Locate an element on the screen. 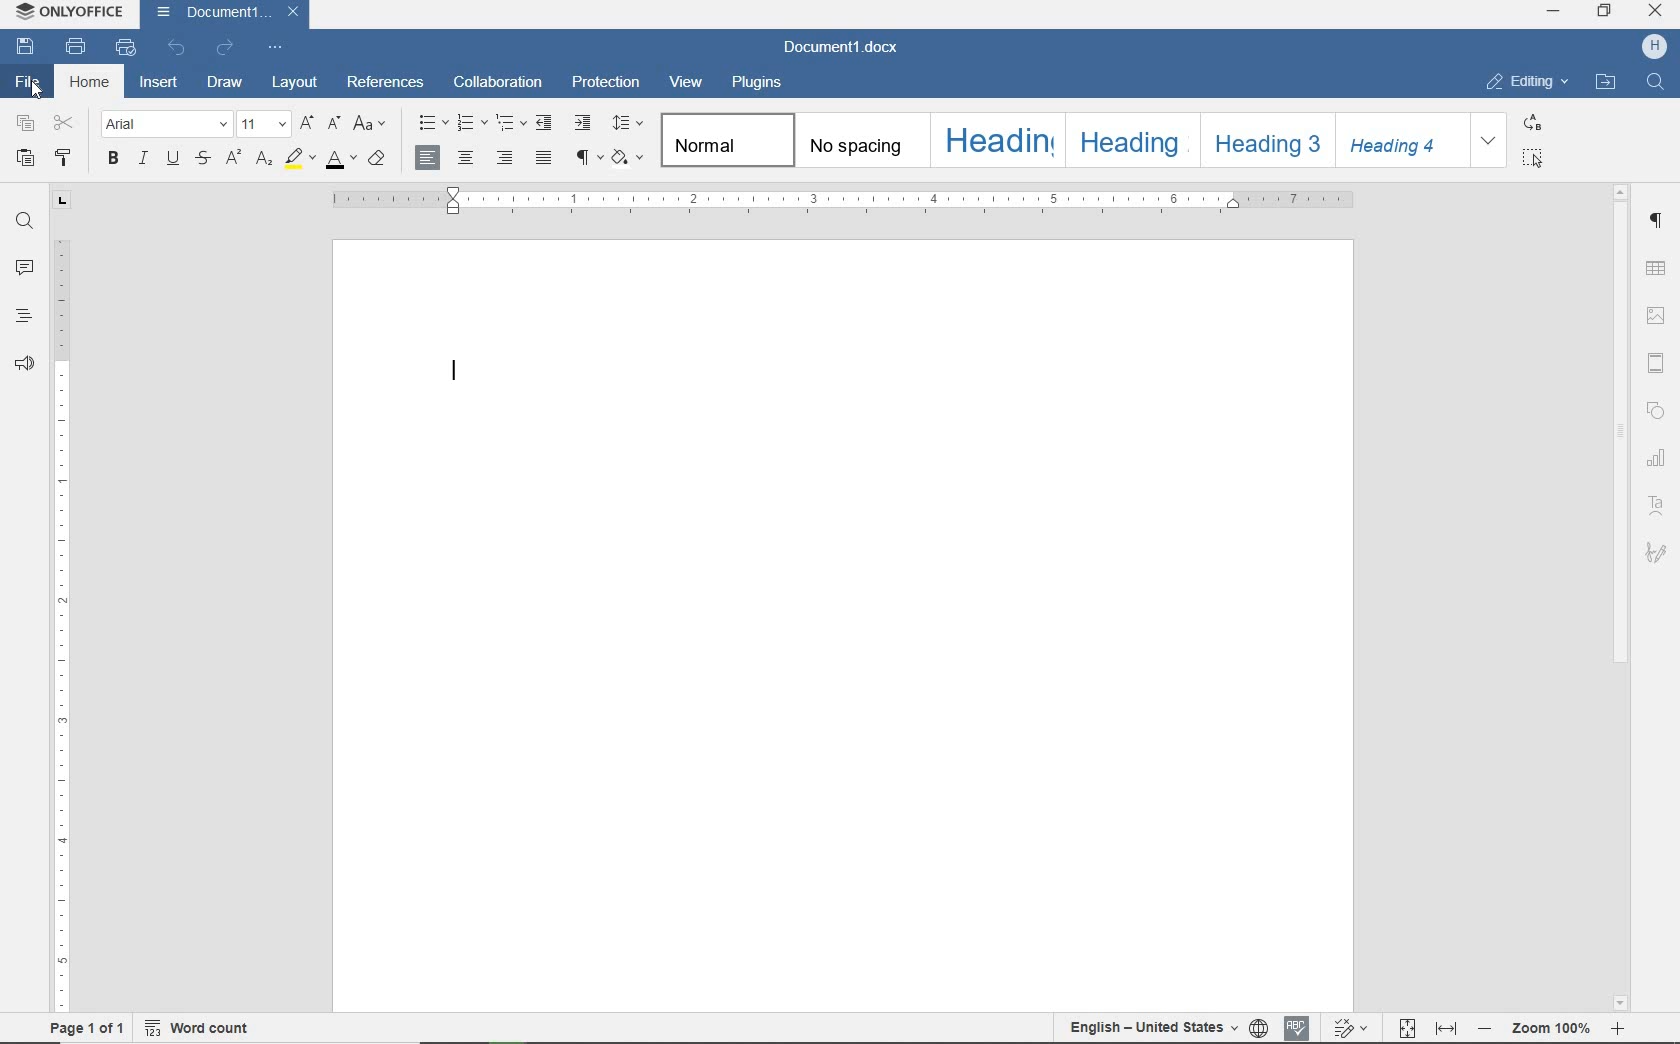  Normal is located at coordinates (725, 140).